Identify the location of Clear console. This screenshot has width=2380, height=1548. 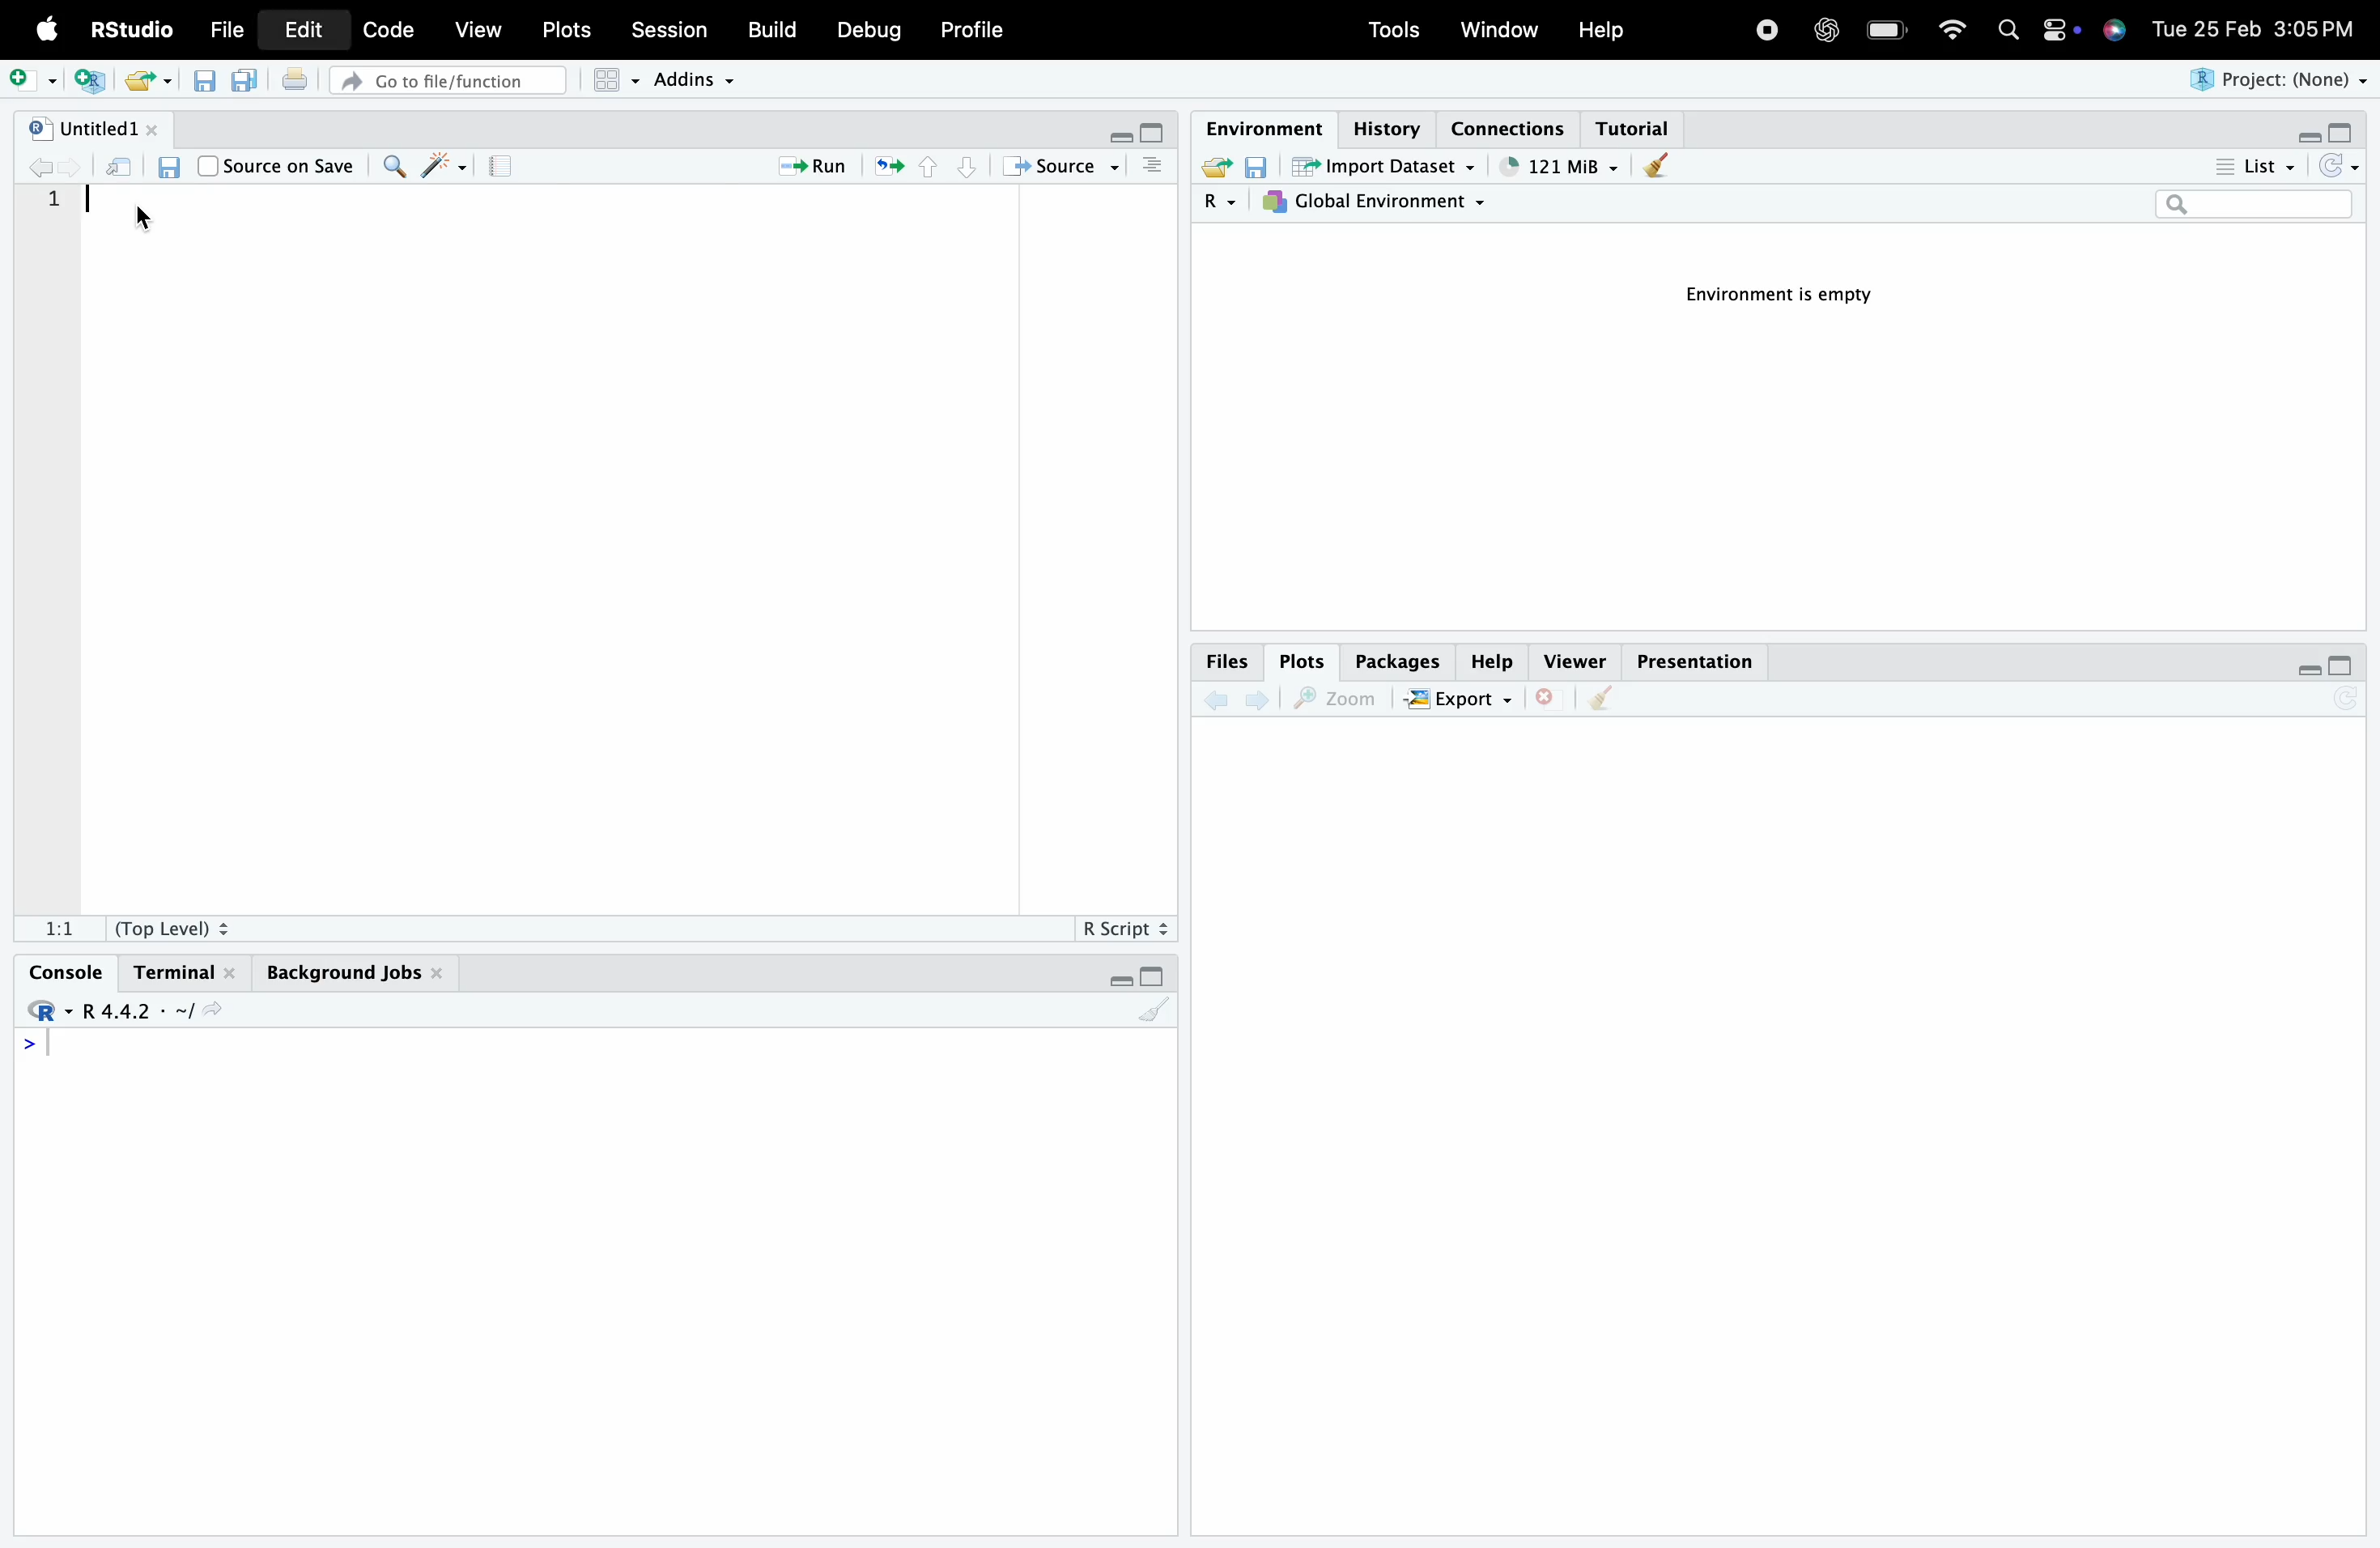
(1158, 1013).